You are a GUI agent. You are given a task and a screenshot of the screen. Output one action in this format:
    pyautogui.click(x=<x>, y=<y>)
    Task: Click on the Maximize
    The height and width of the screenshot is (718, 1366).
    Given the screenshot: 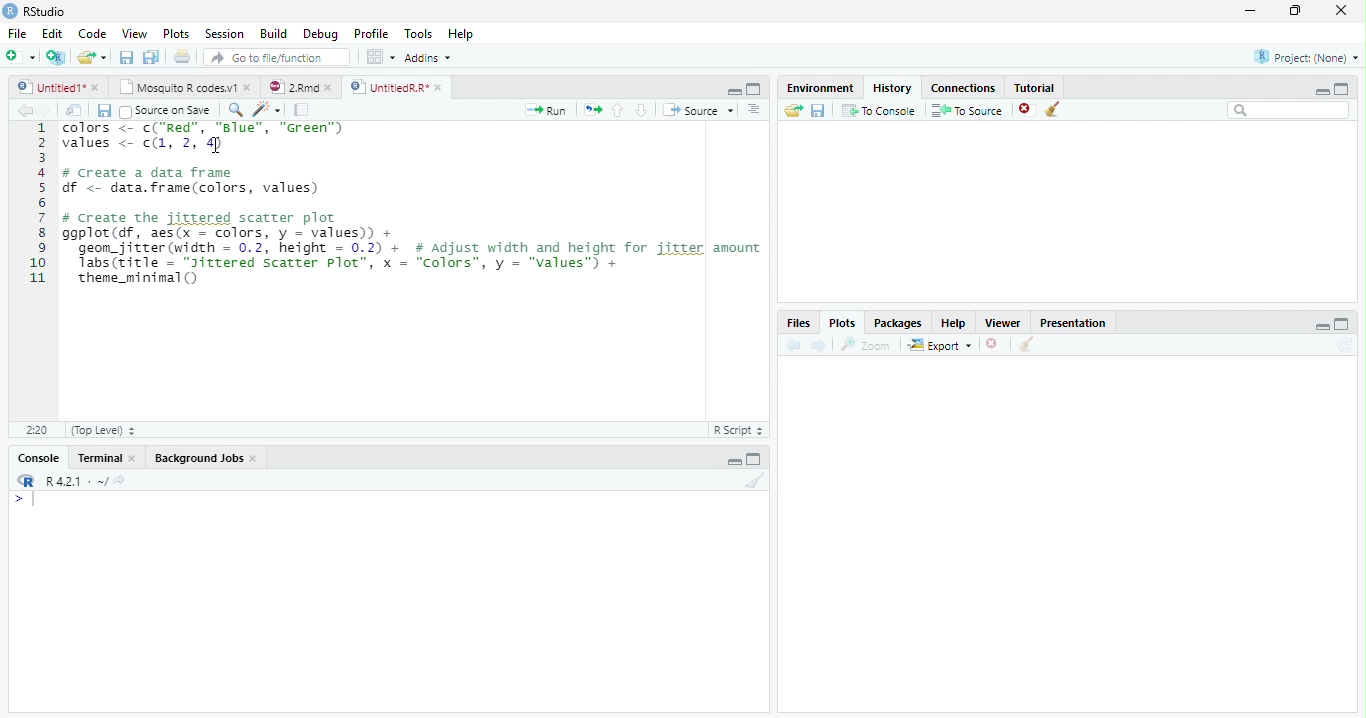 What is the action you would take?
    pyautogui.click(x=754, y=89)
    